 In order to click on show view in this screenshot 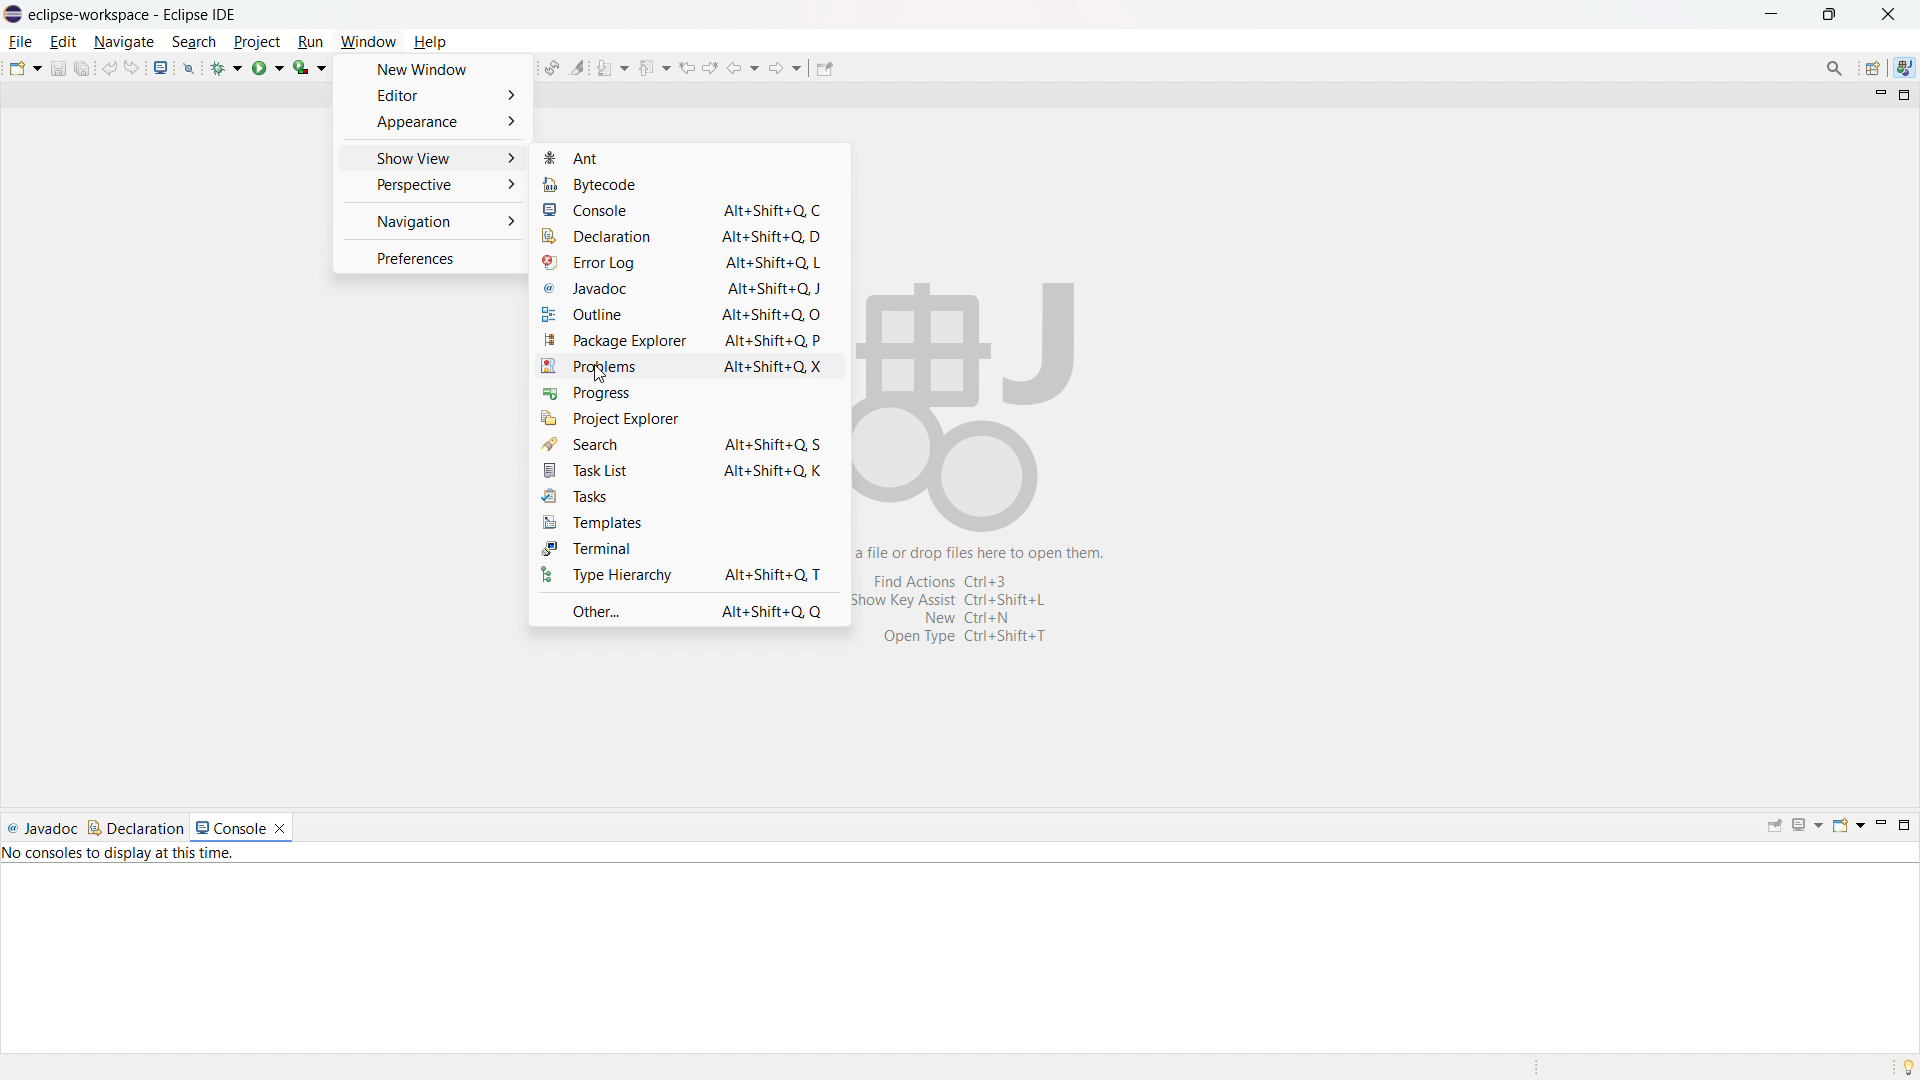, I will do `click(432, 156)`.